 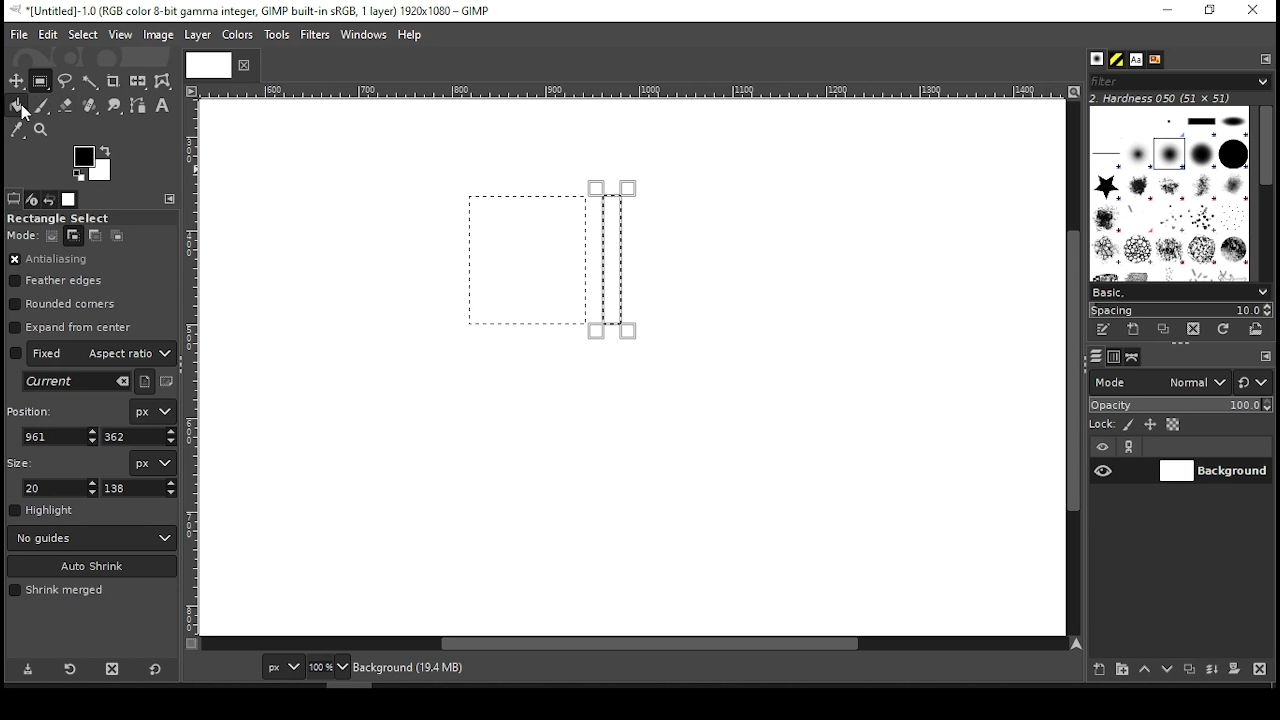 I want to click on text tool, so click(x=162, y=107).